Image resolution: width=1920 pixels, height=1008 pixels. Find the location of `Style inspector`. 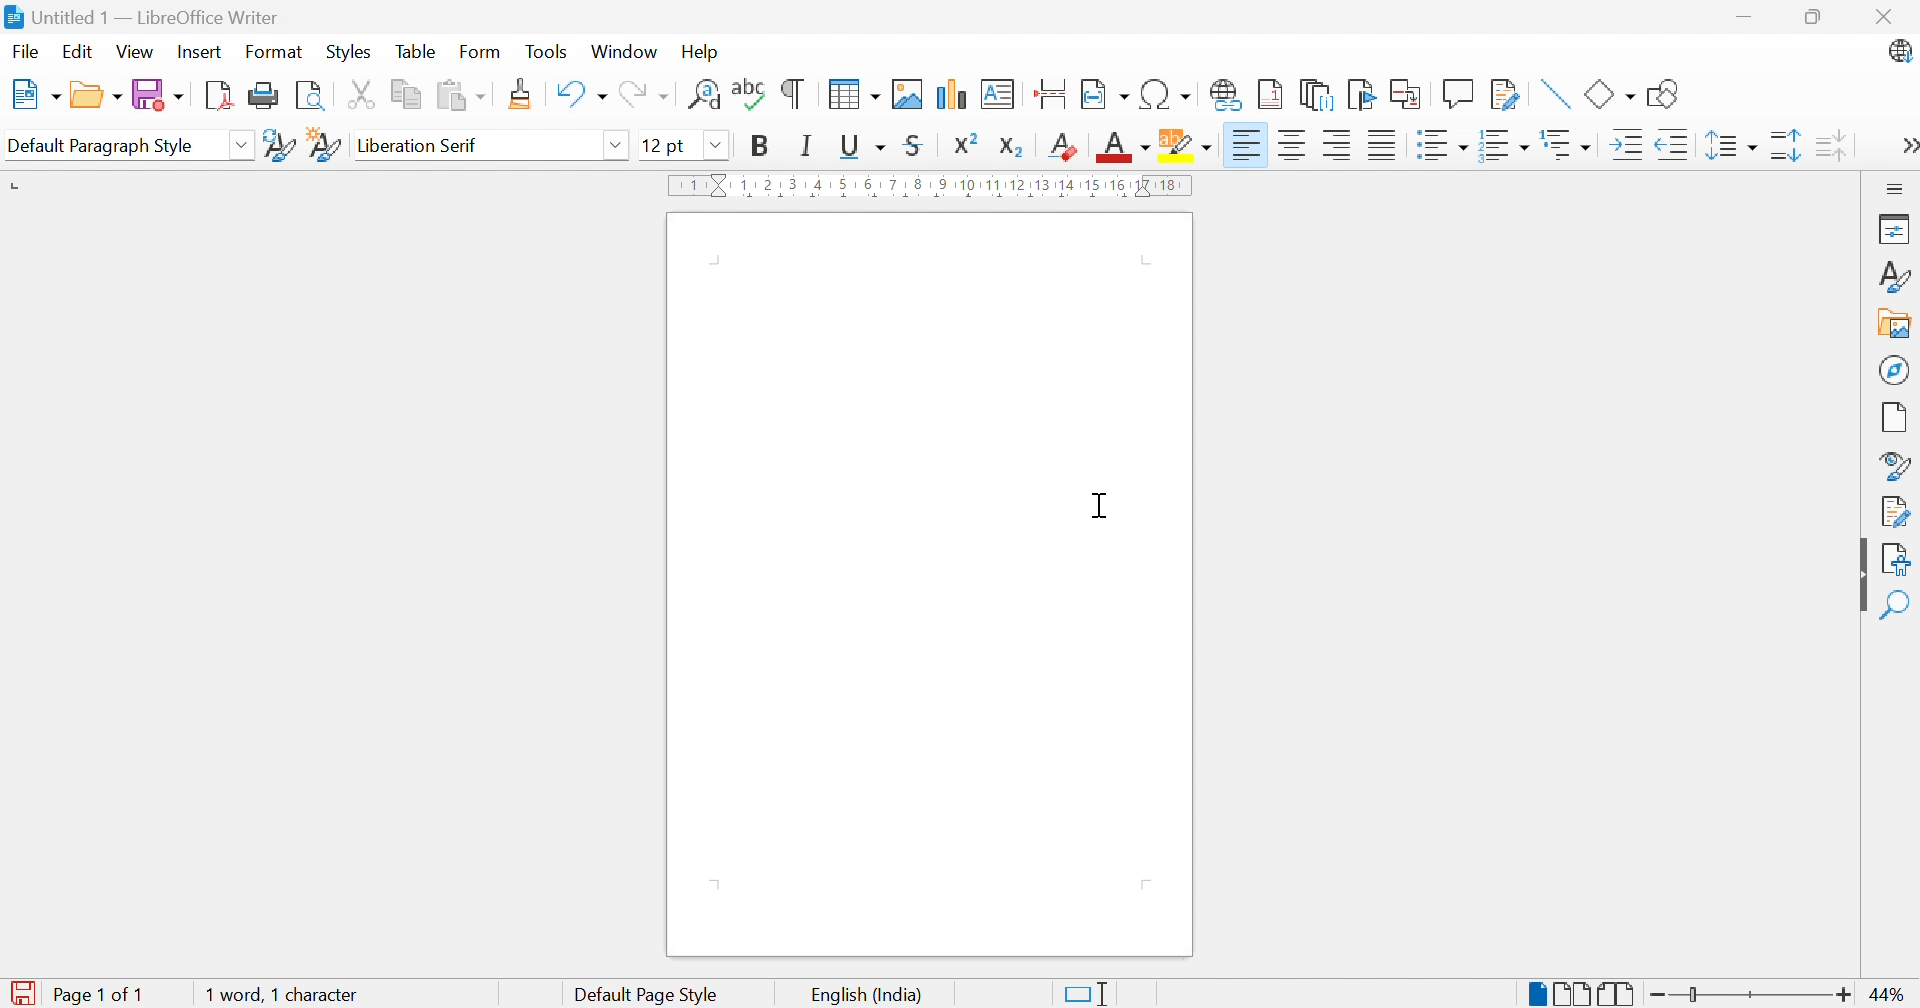

Style inspector is located at coordinates (1891, 463).